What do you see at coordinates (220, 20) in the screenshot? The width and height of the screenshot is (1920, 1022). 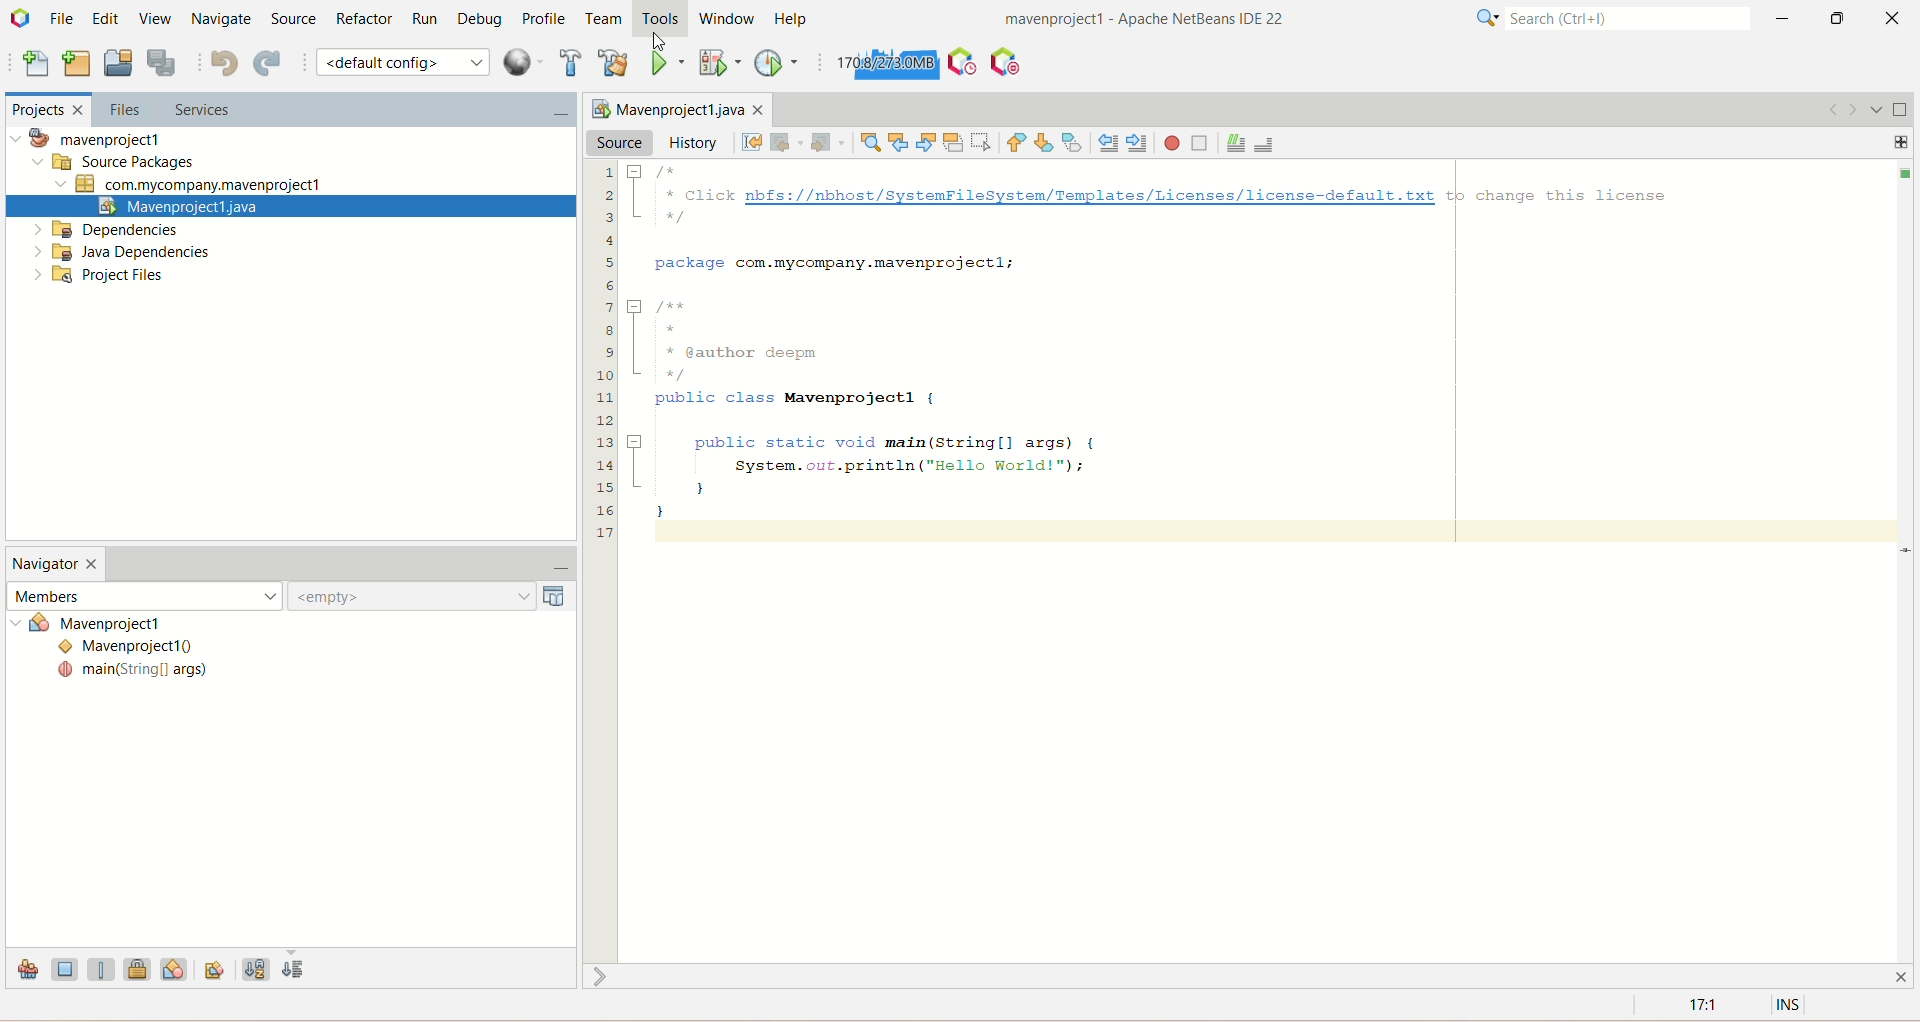 I see `navigate` at bounding box center [220, 20].